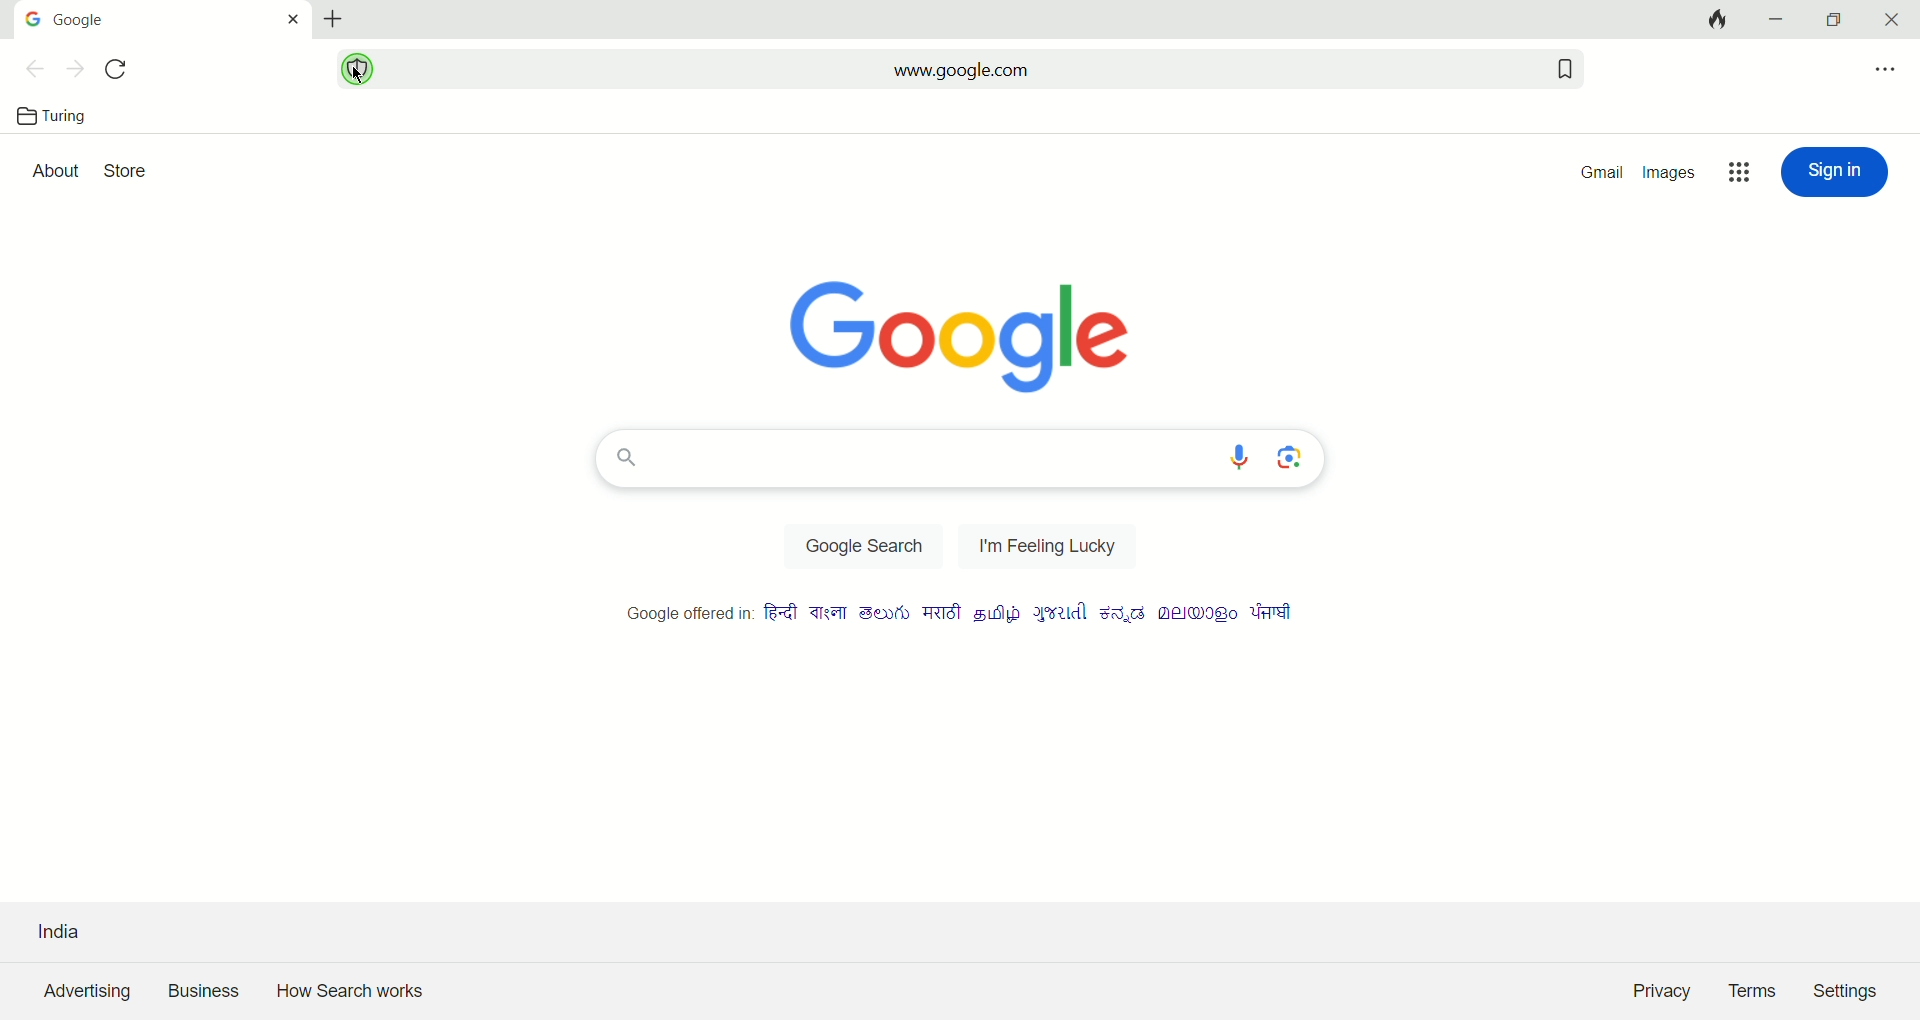  What do you see at coordinates (886, 613) in the screenshot?
I see `language` at bounding box center [886, 613].